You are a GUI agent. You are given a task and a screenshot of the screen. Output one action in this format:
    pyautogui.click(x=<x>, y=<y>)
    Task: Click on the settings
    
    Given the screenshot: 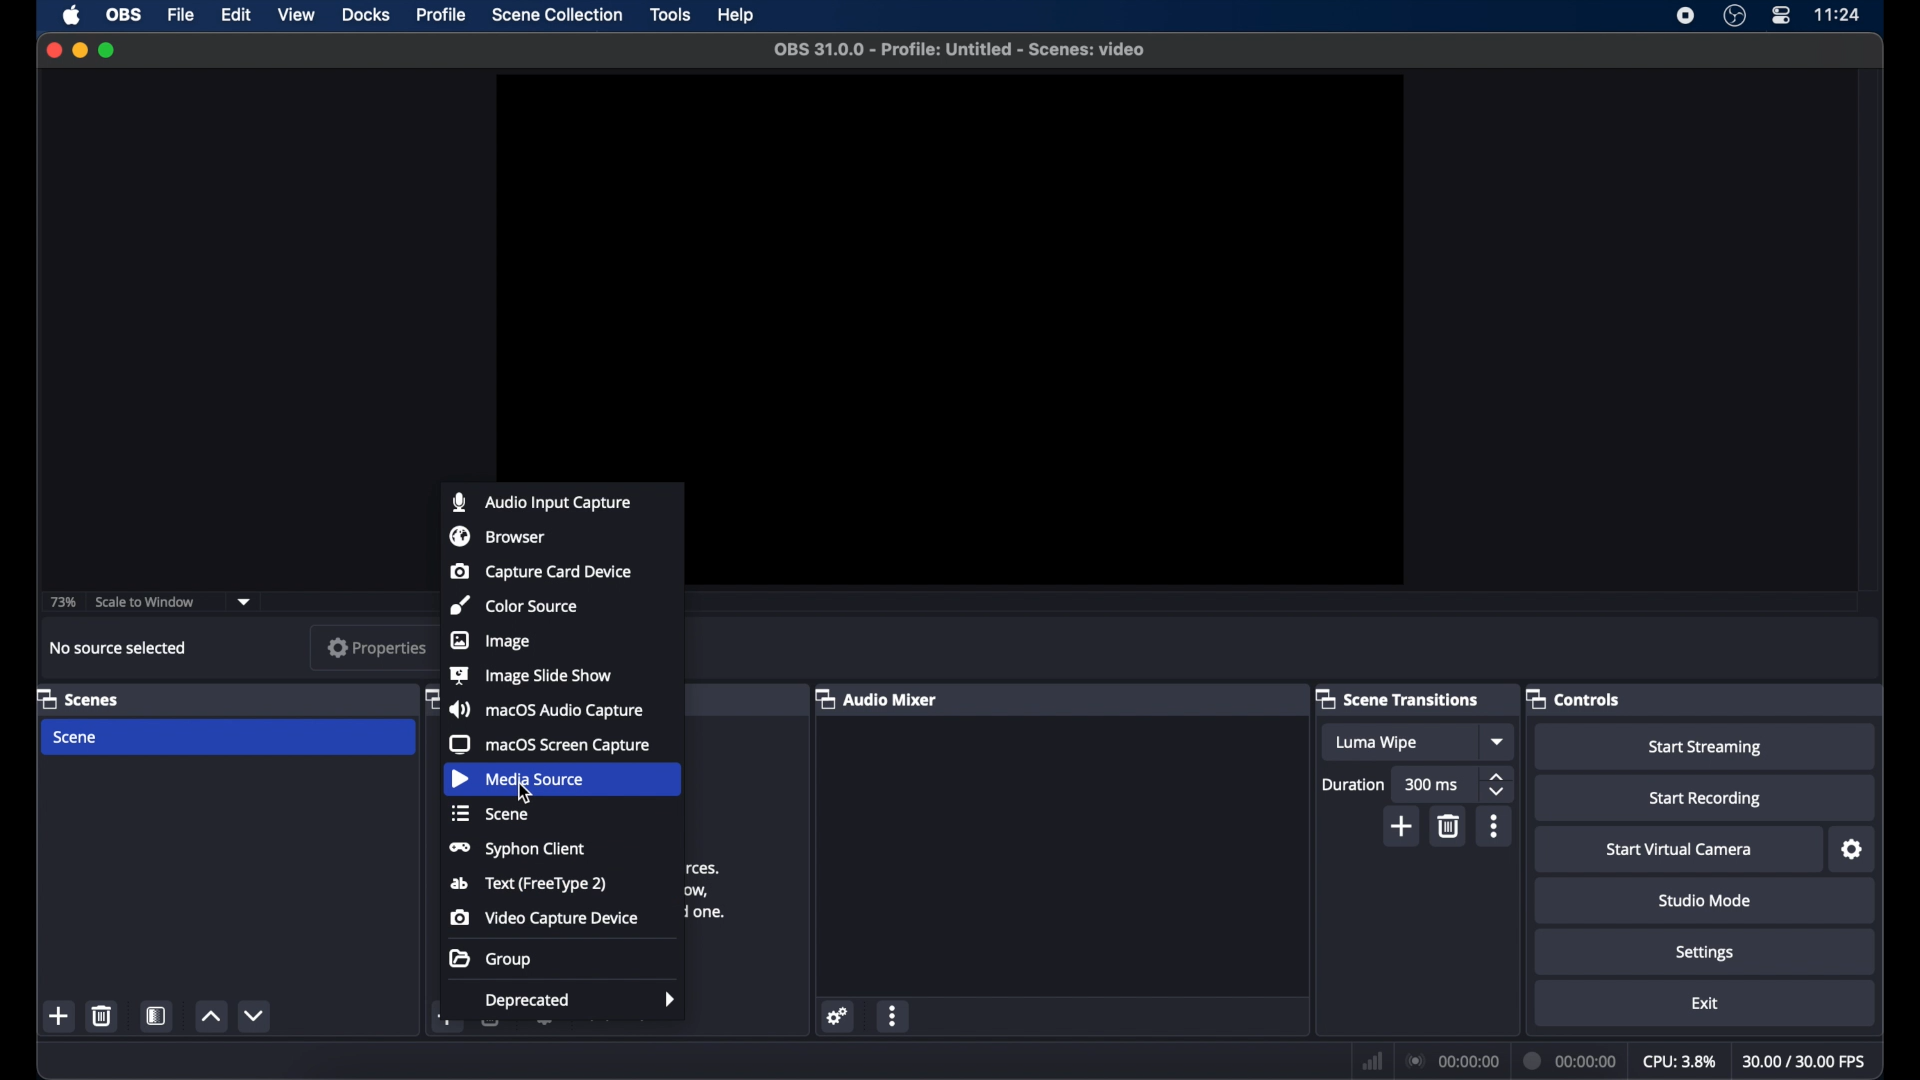 What is the action you would take?
    pyautogui.click(x=544, y=1022)
    